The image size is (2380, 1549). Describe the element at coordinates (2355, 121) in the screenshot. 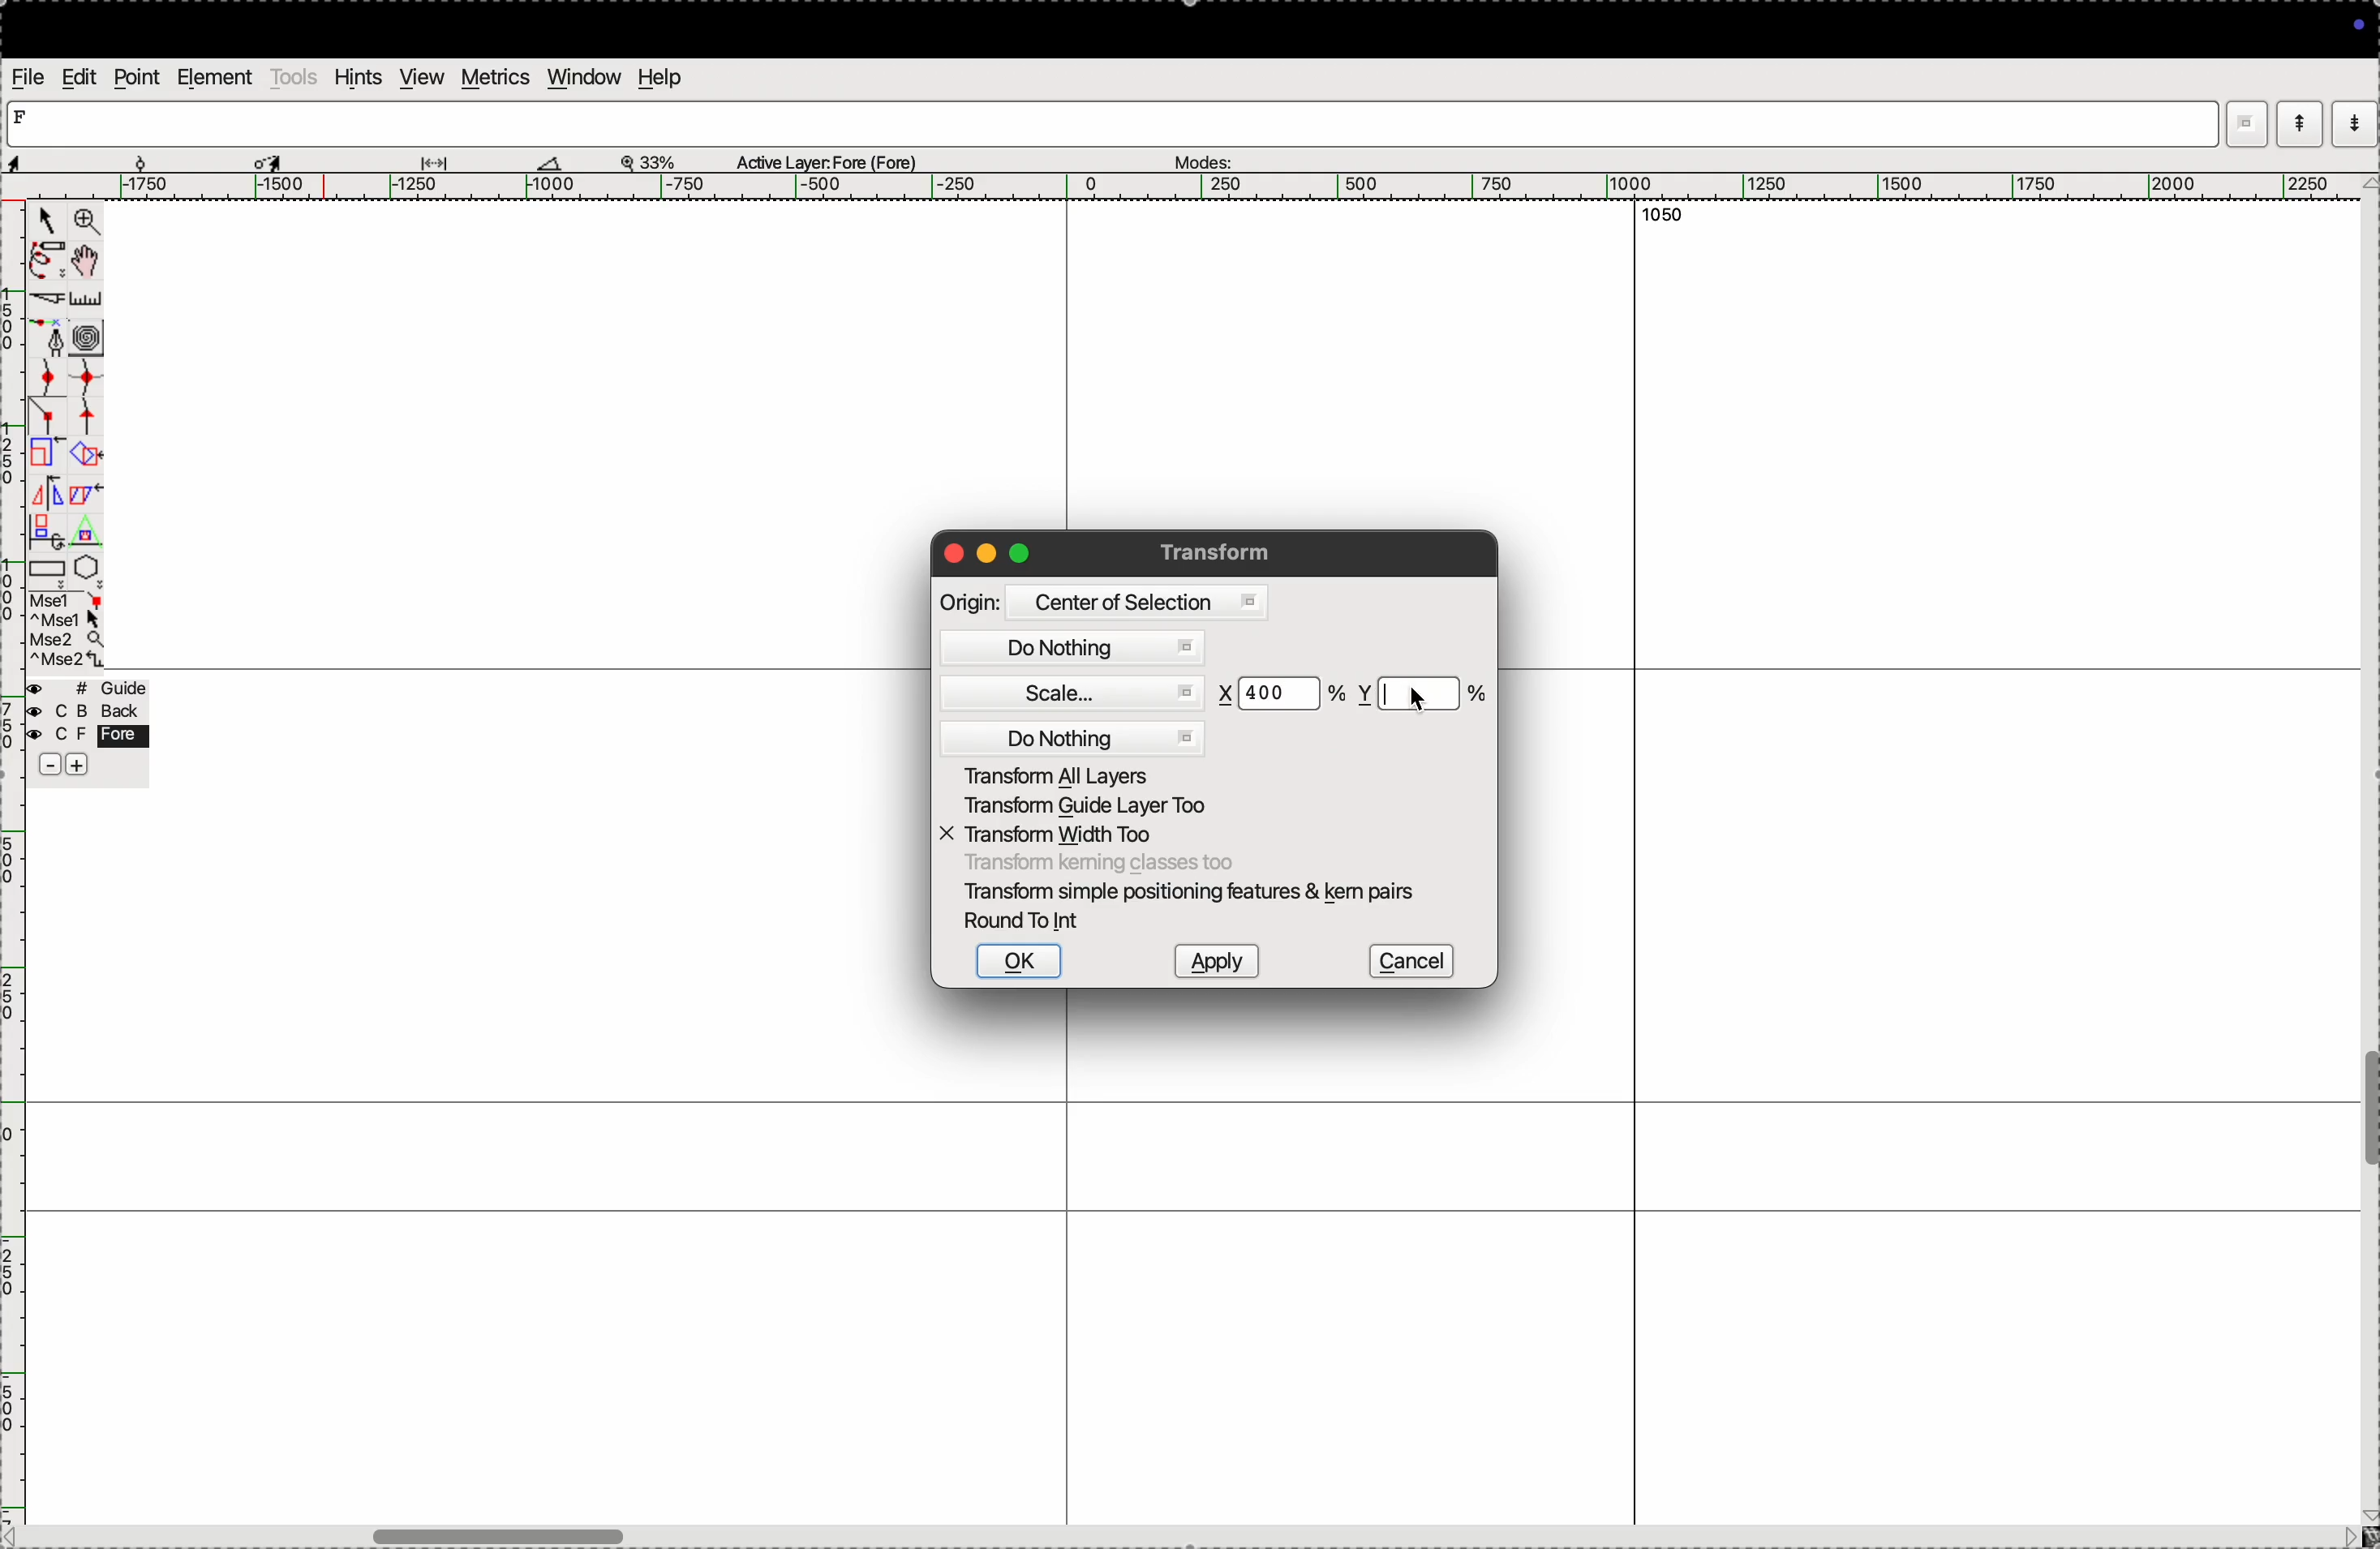

I see `mode down` at that location.